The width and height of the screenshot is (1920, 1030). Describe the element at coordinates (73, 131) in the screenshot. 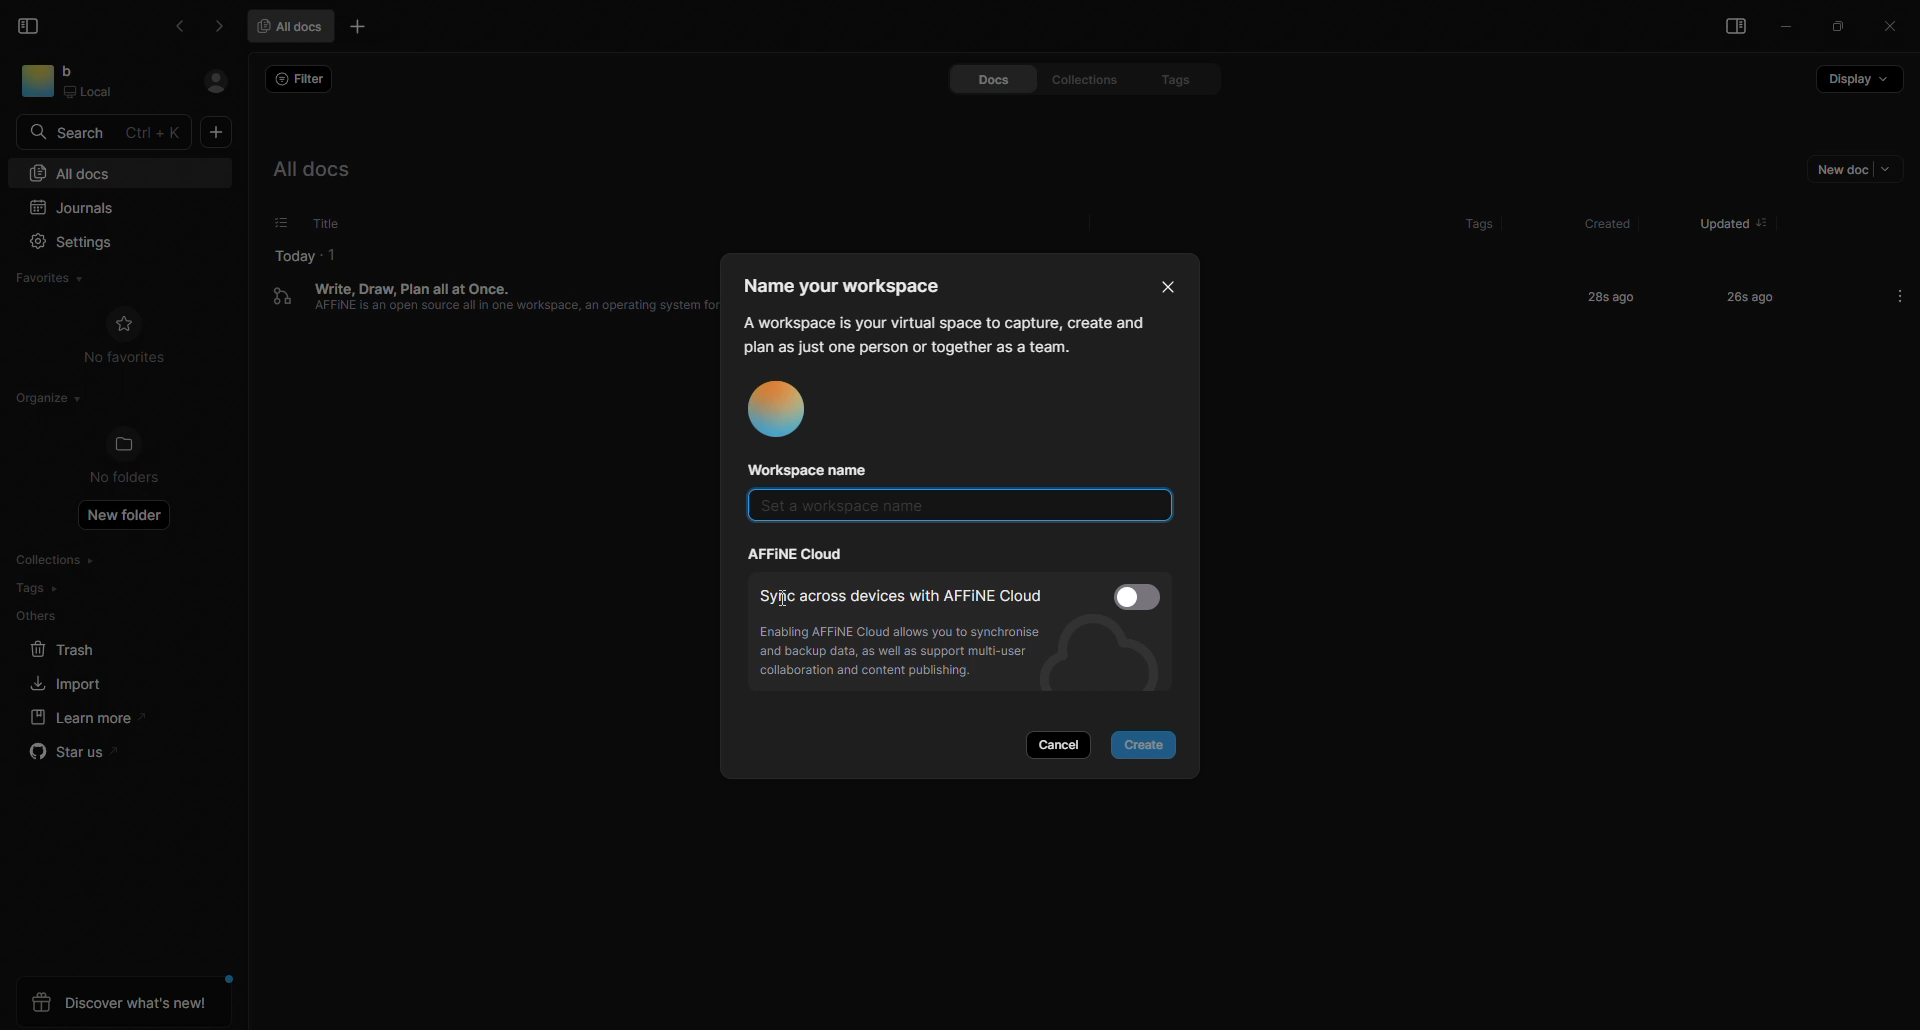

I see `search` at that location.